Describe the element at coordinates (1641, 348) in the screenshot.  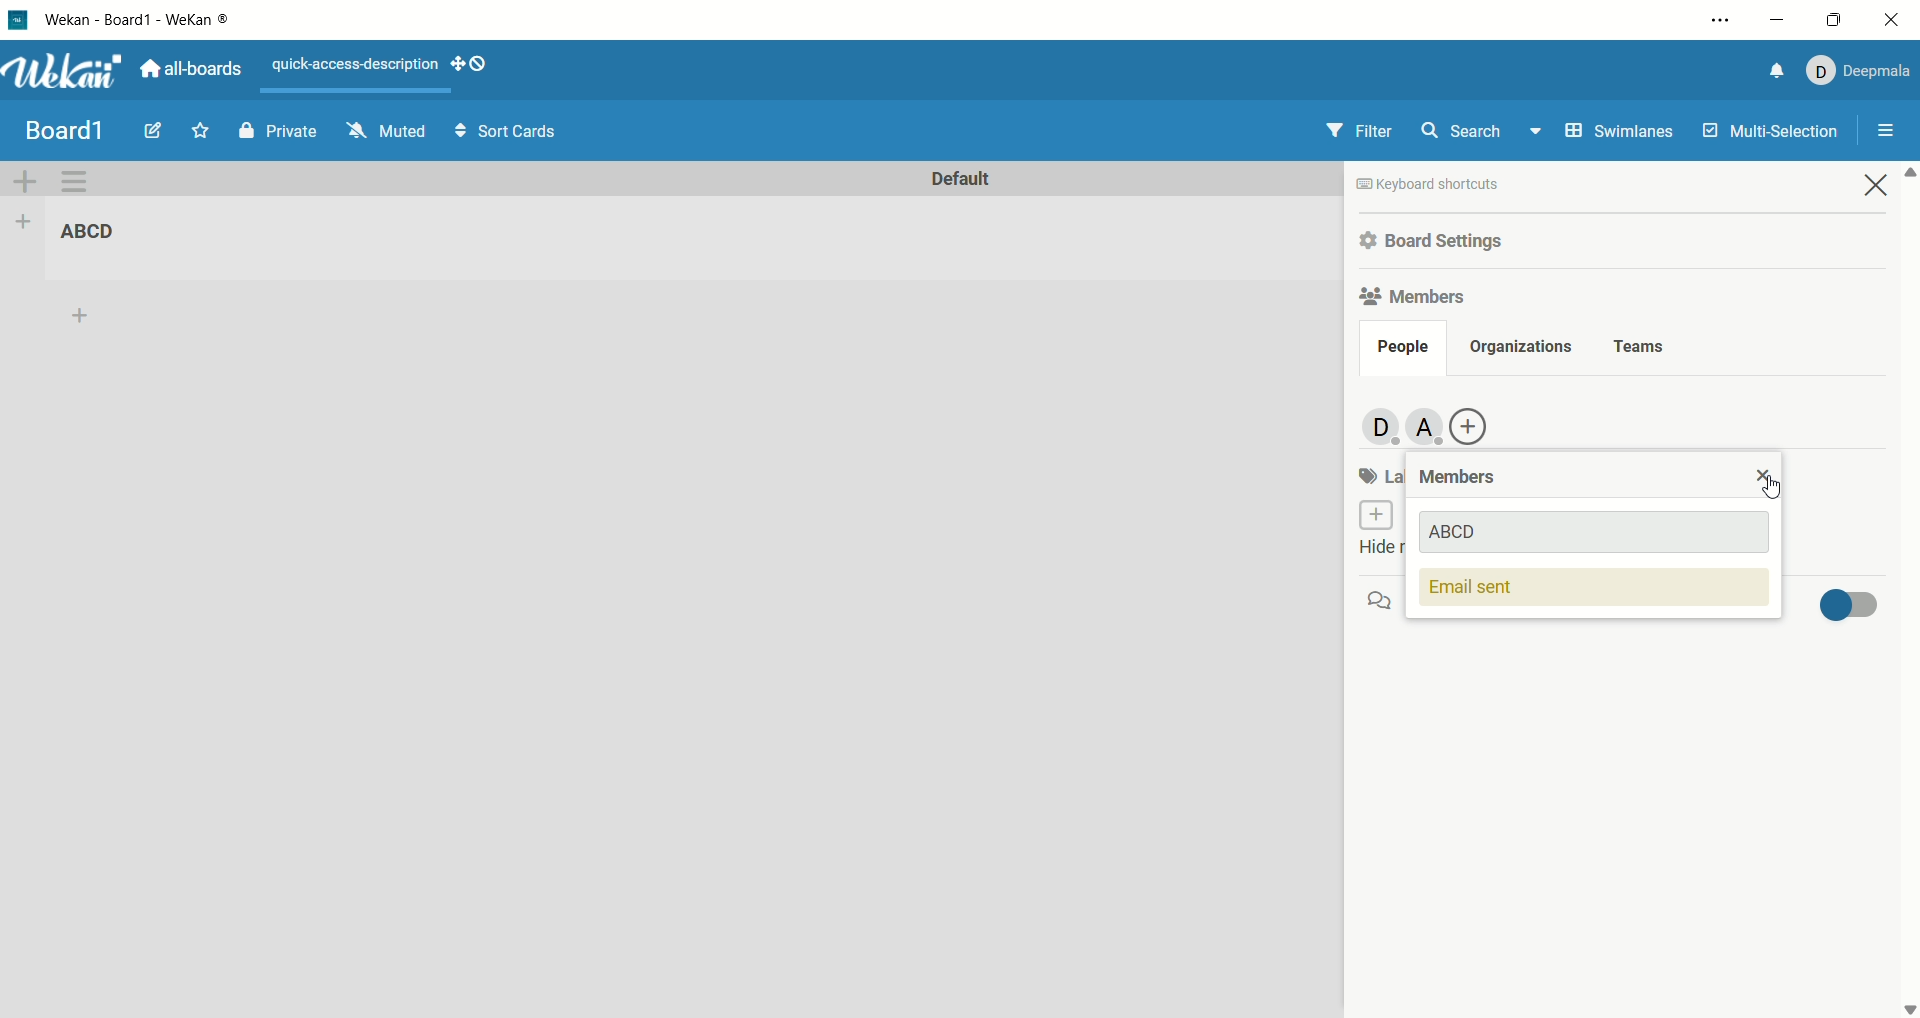
I see `teams` at that location.